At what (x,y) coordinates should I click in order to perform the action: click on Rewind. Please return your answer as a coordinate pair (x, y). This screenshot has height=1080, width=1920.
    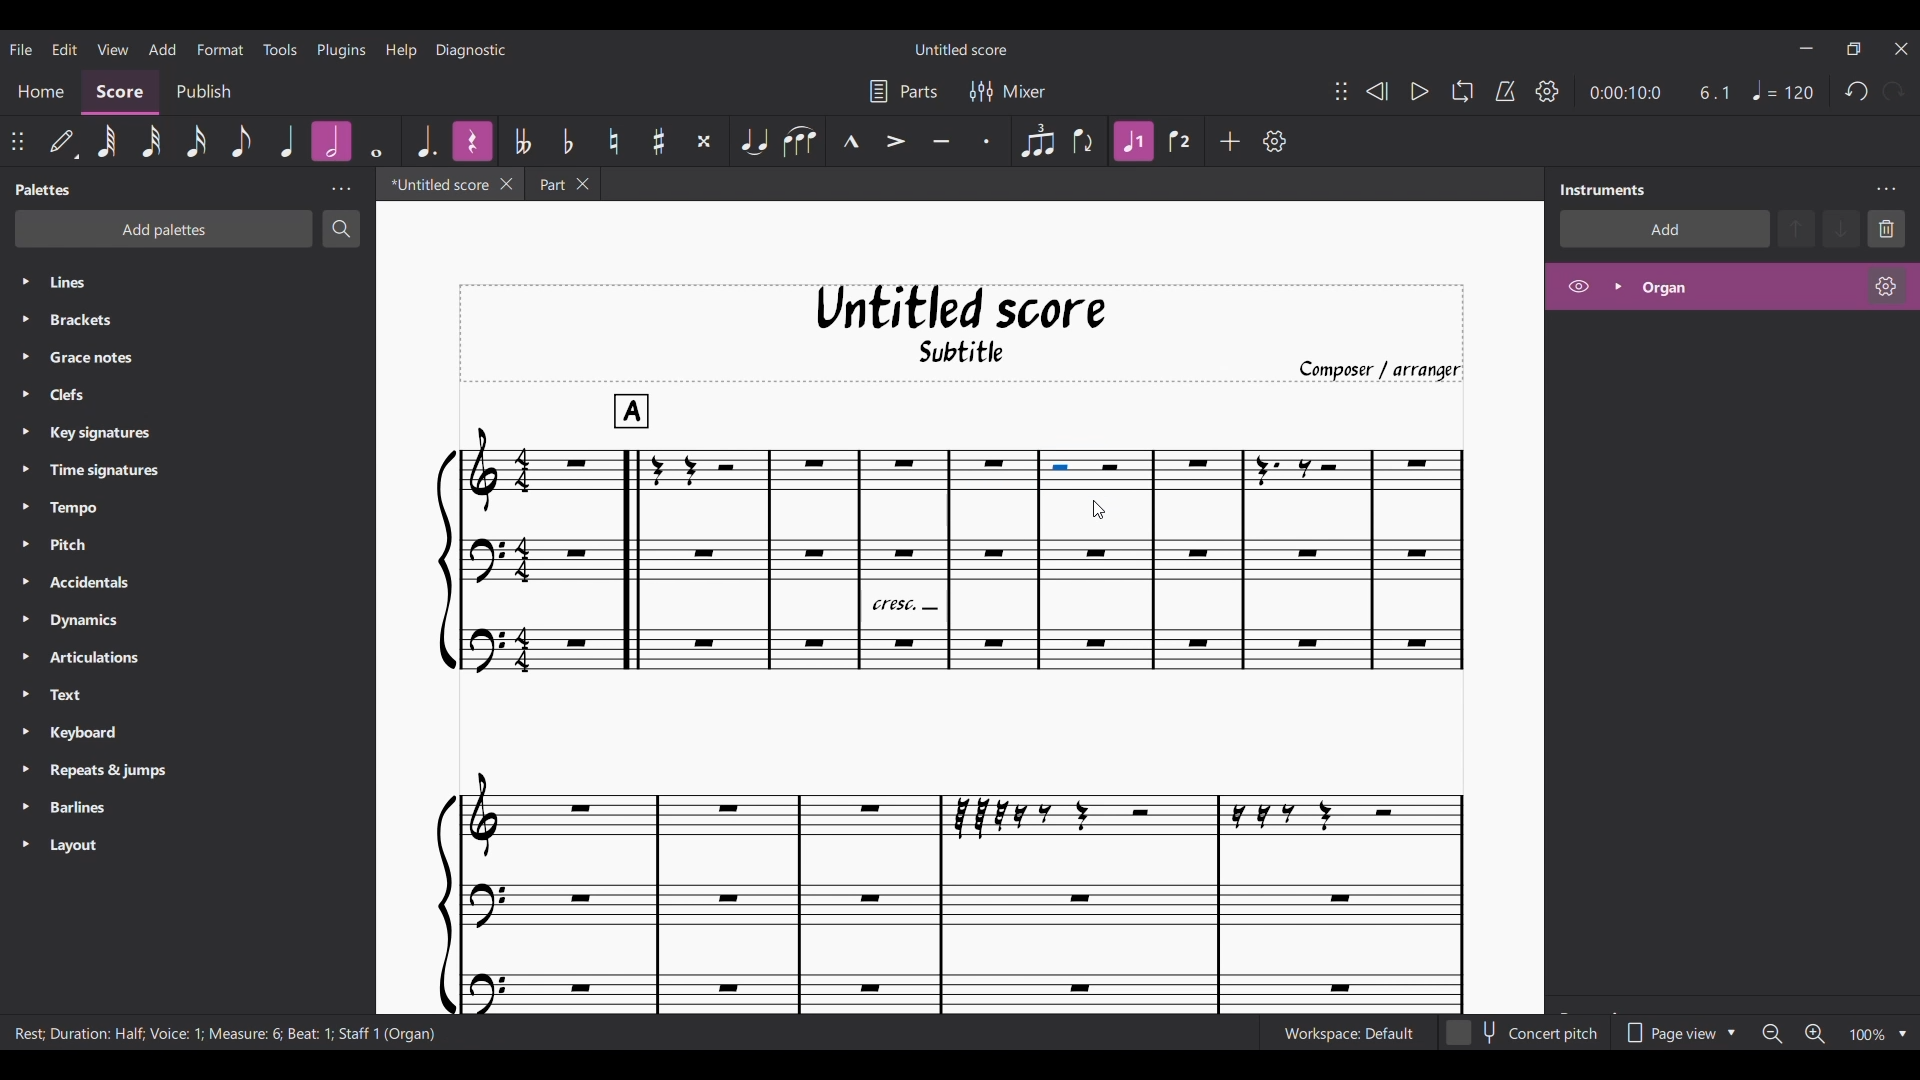
    Looking at the image, I should click on (1378, 91).